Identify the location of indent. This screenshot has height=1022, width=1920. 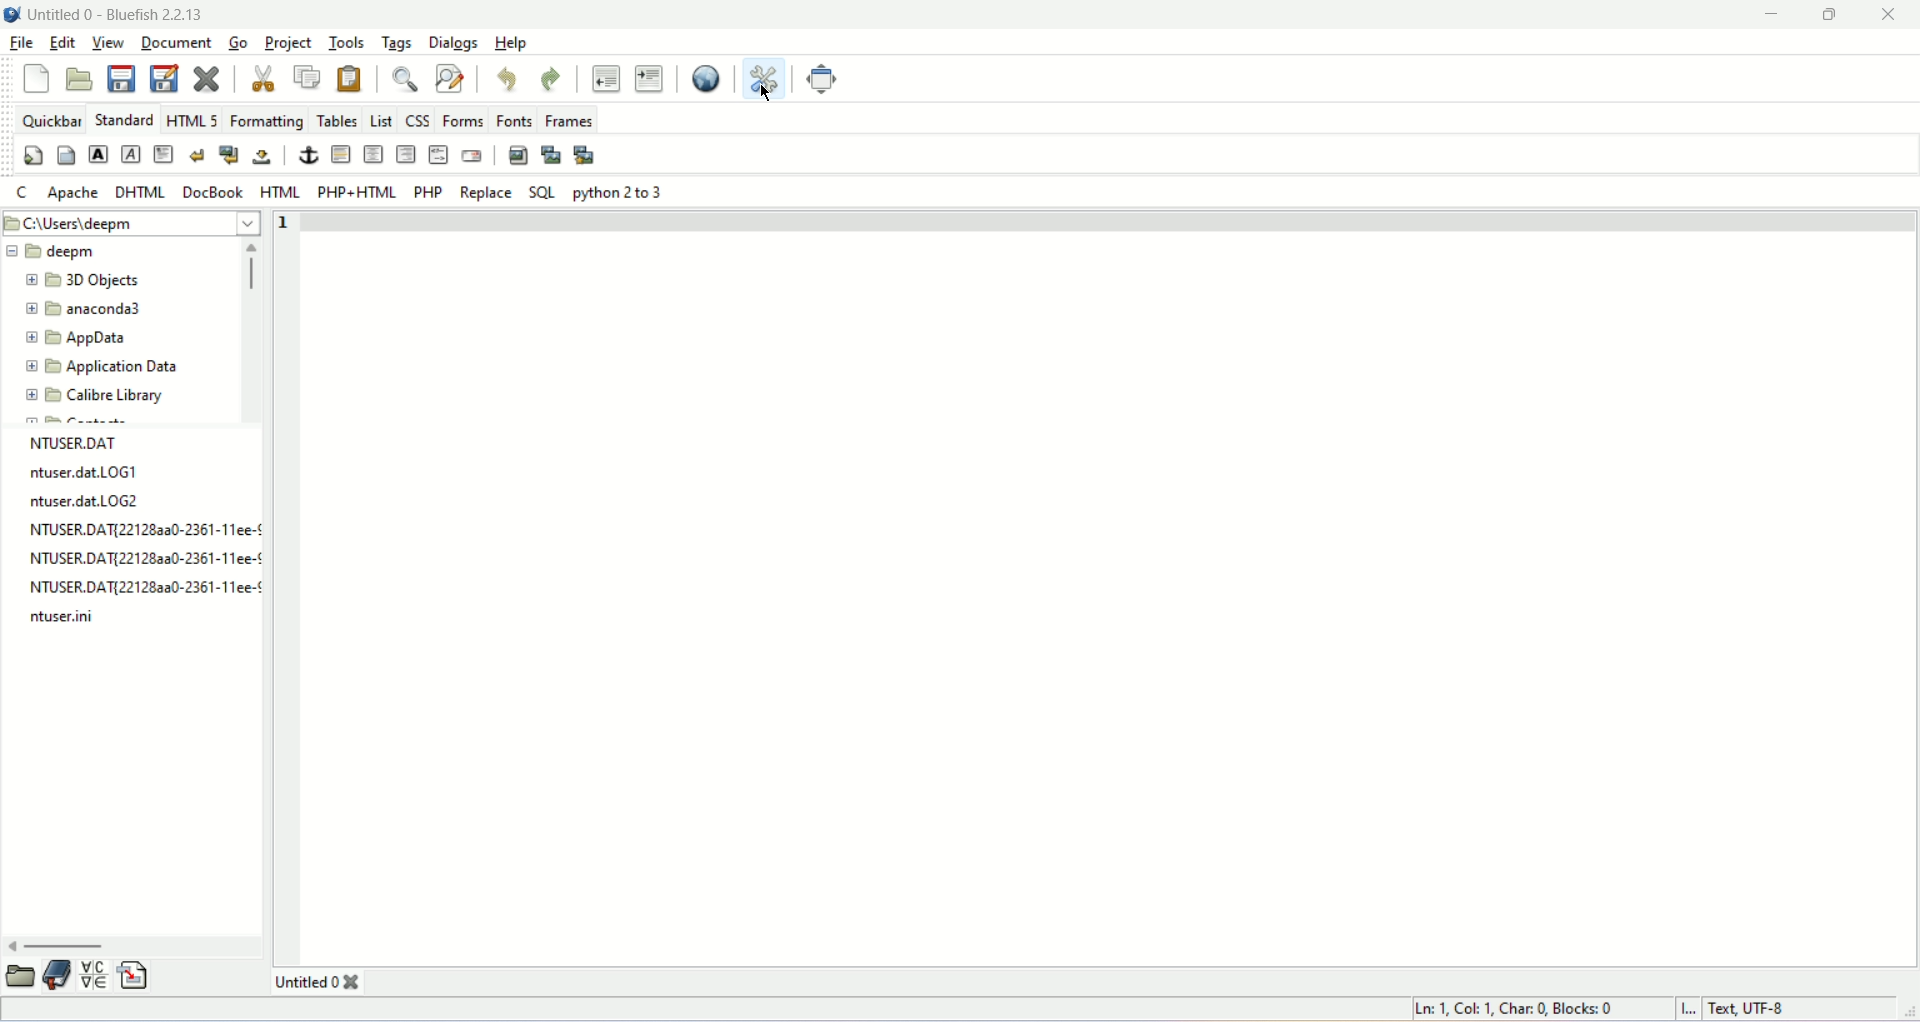
(649, 77).